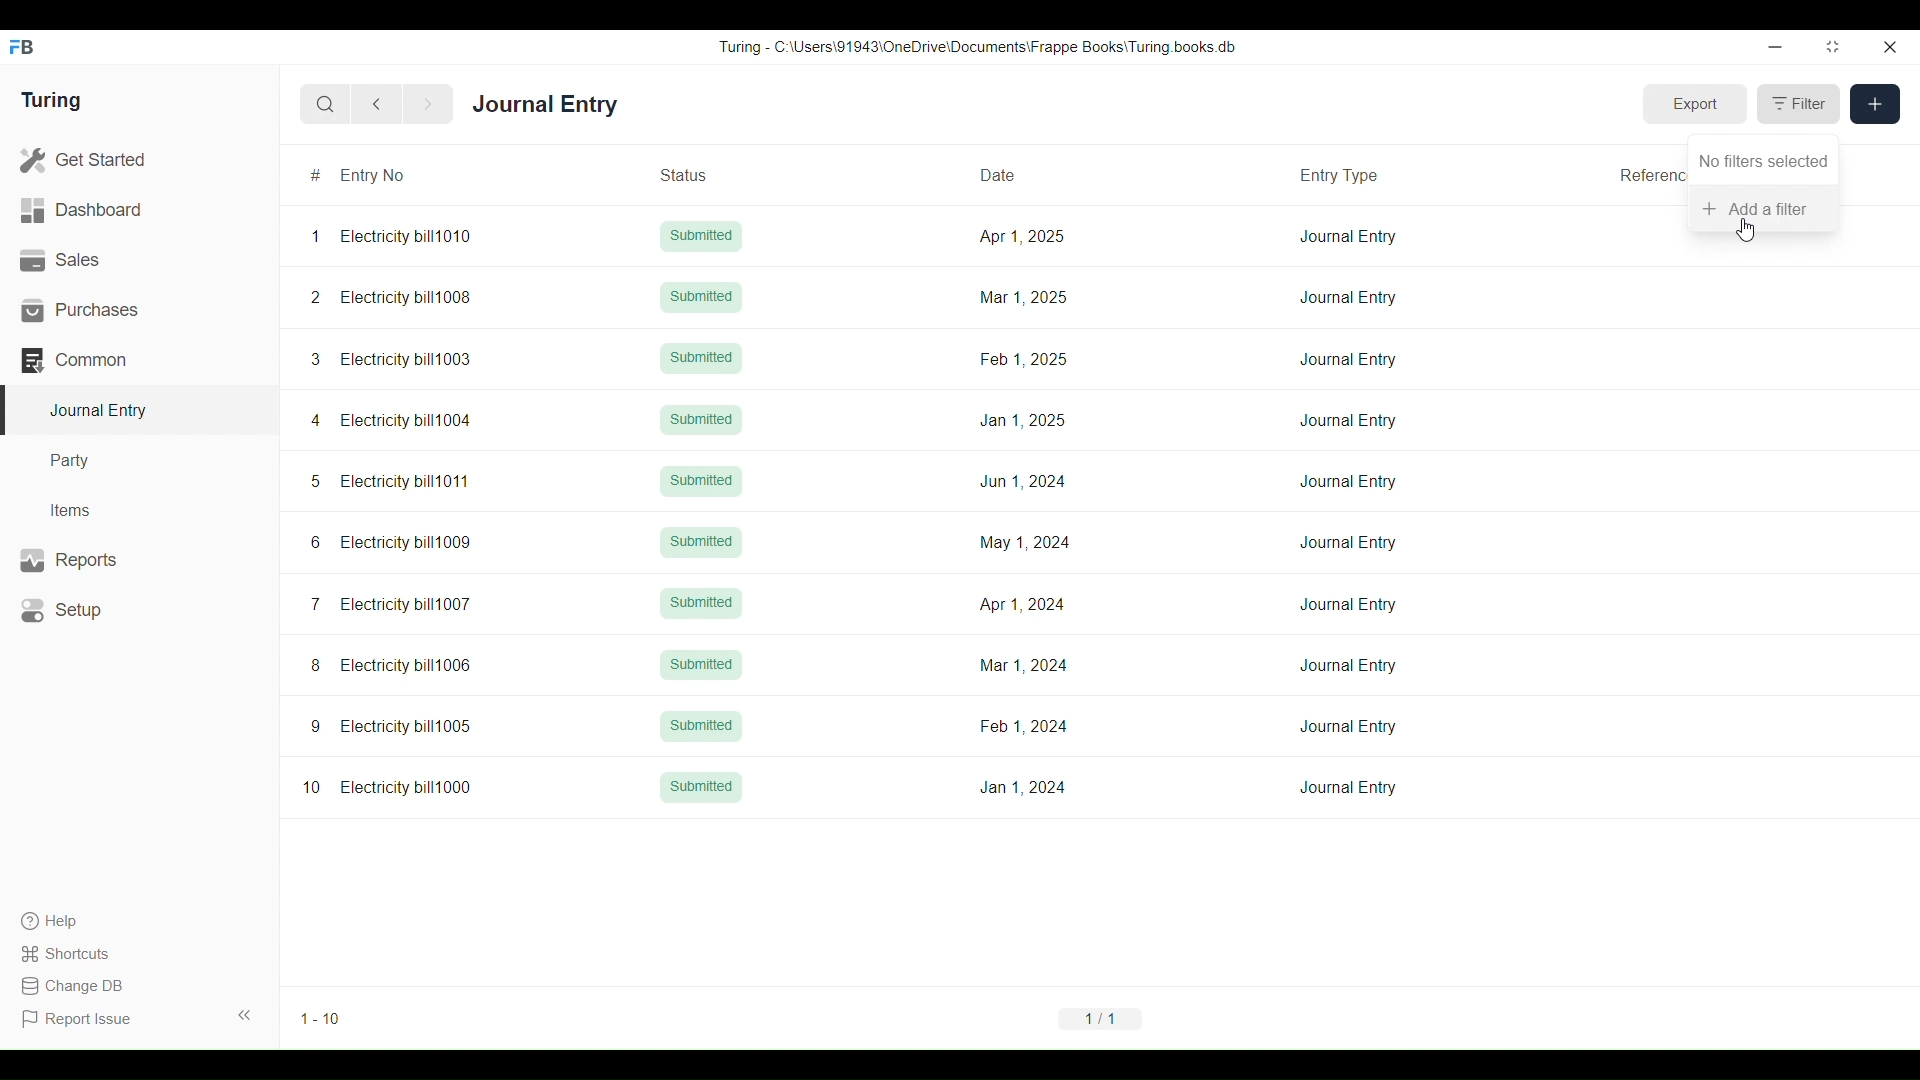 The height and width of the screenshot is (1080, 1920). I want to click on Feb 1,2024, so click(1023, 726).